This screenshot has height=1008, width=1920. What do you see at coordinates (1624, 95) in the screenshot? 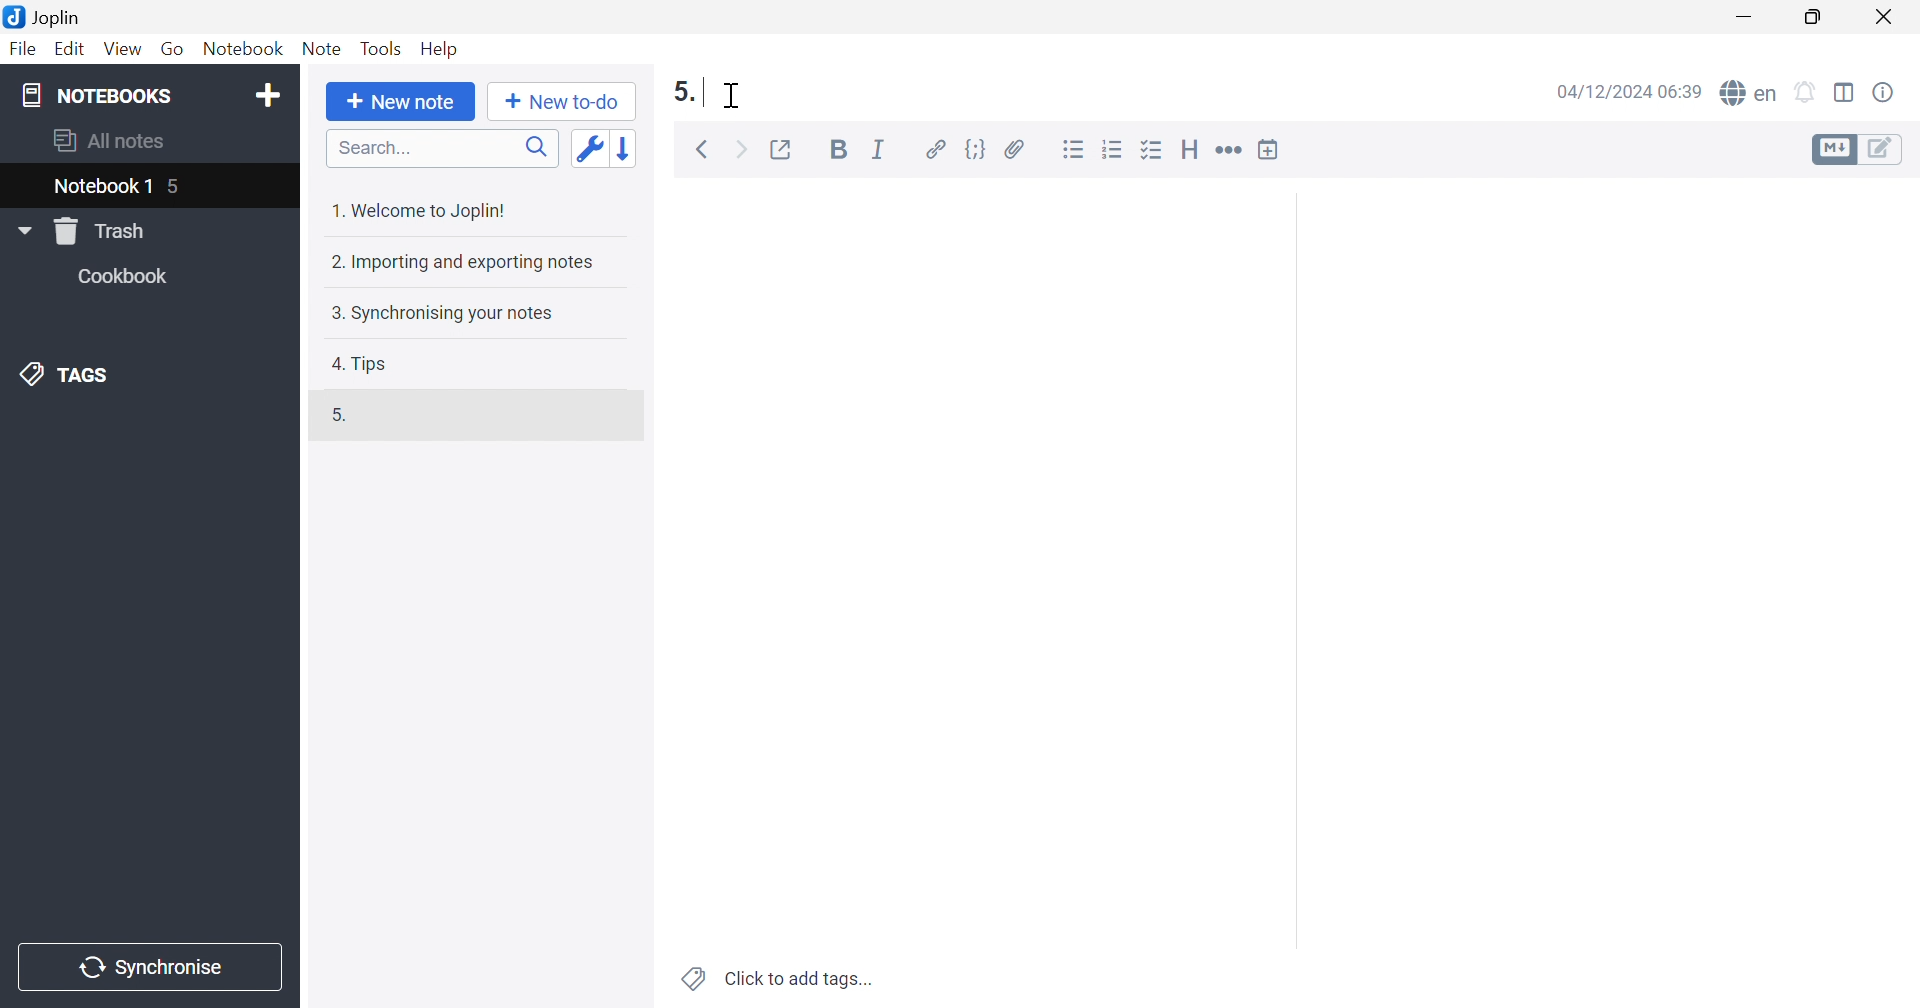
I see `04/12/2024 06:39` at bounding box center [1624, 95].